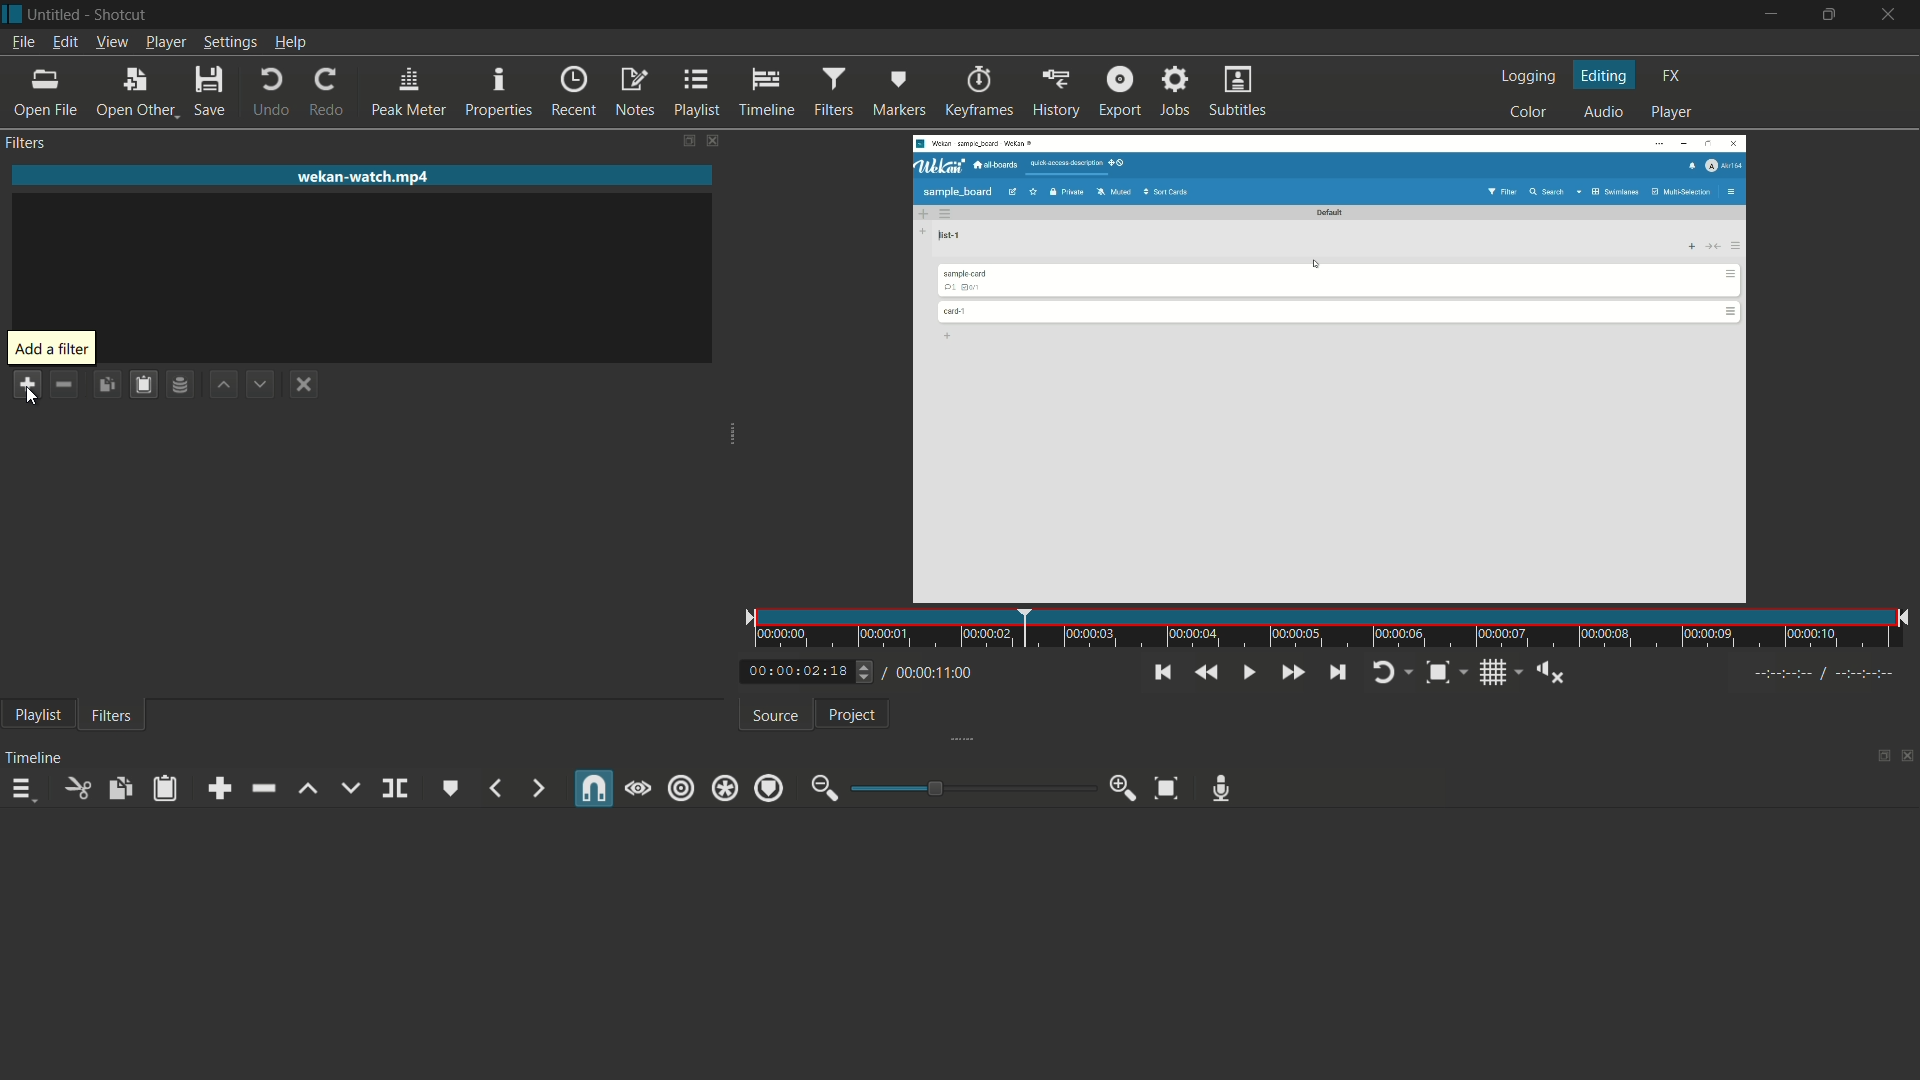 This screenshot has height=1080, width=1920. I want to click on playlist, so click(39, 715).